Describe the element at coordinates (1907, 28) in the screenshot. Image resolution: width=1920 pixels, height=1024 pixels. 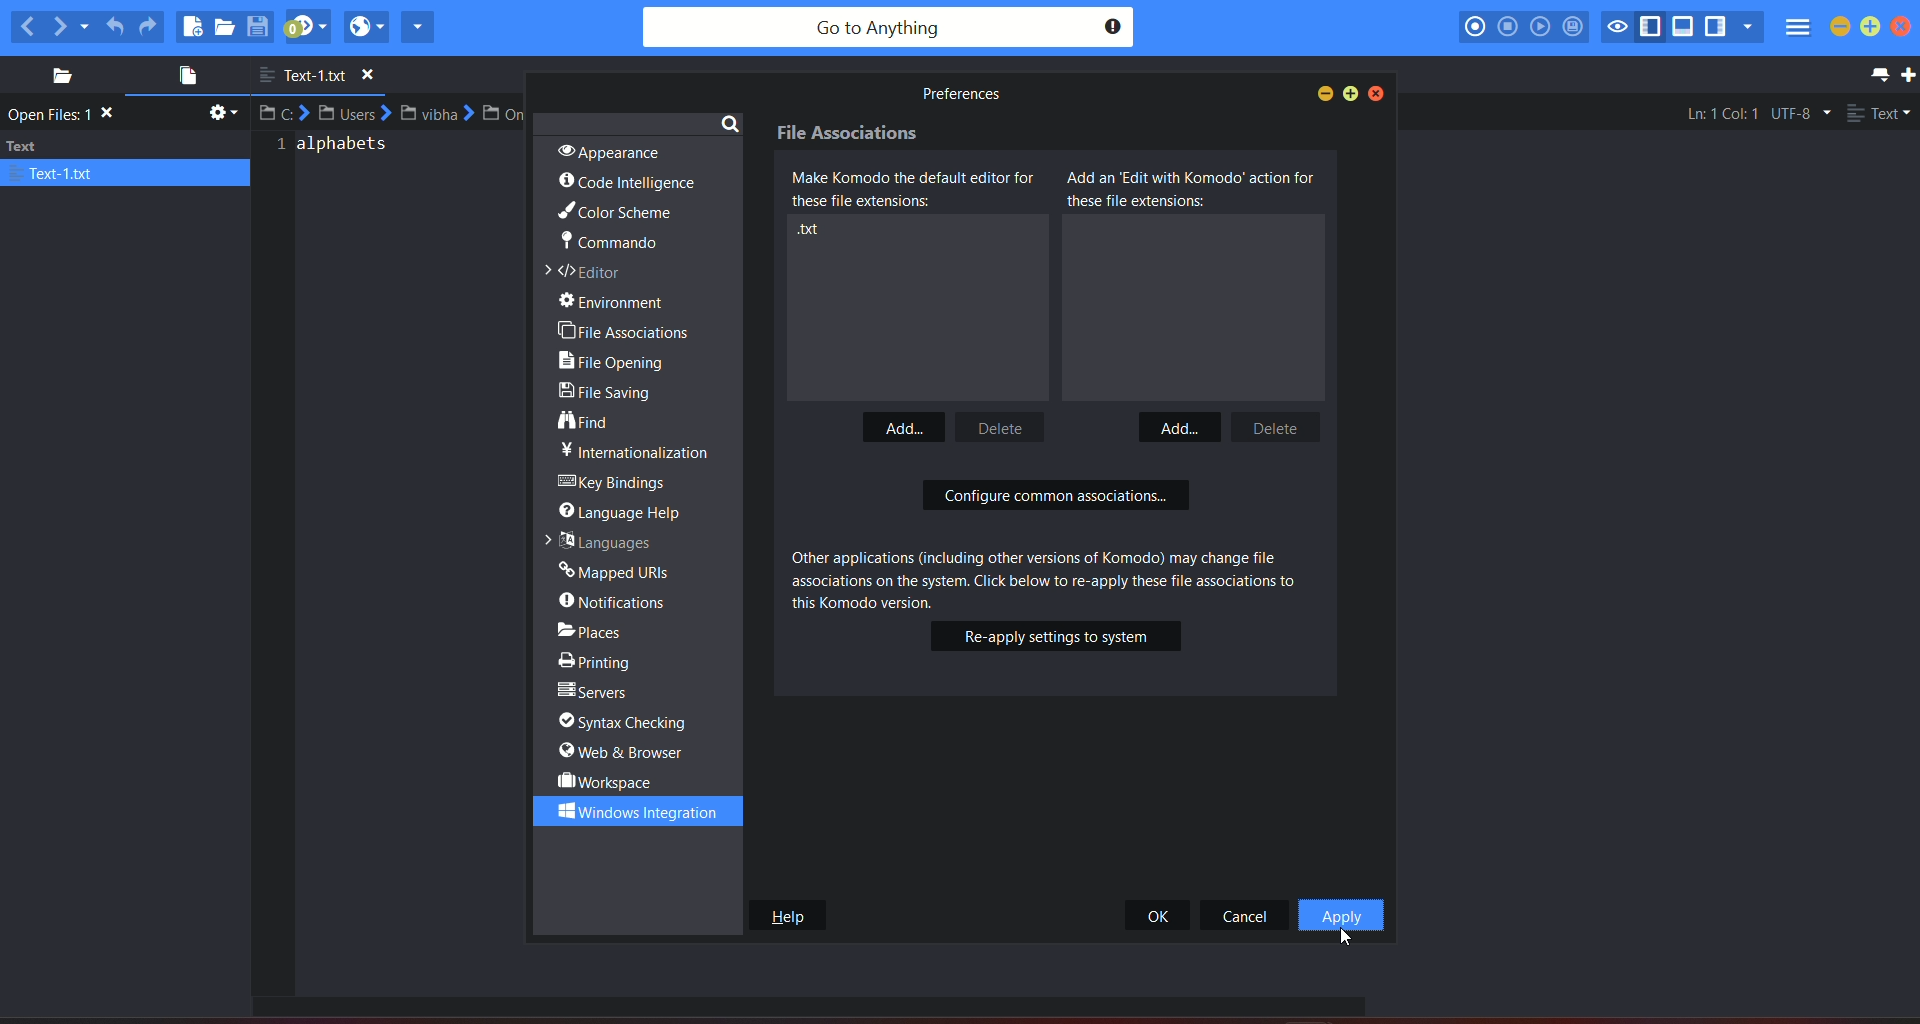
I see `close` at that location.